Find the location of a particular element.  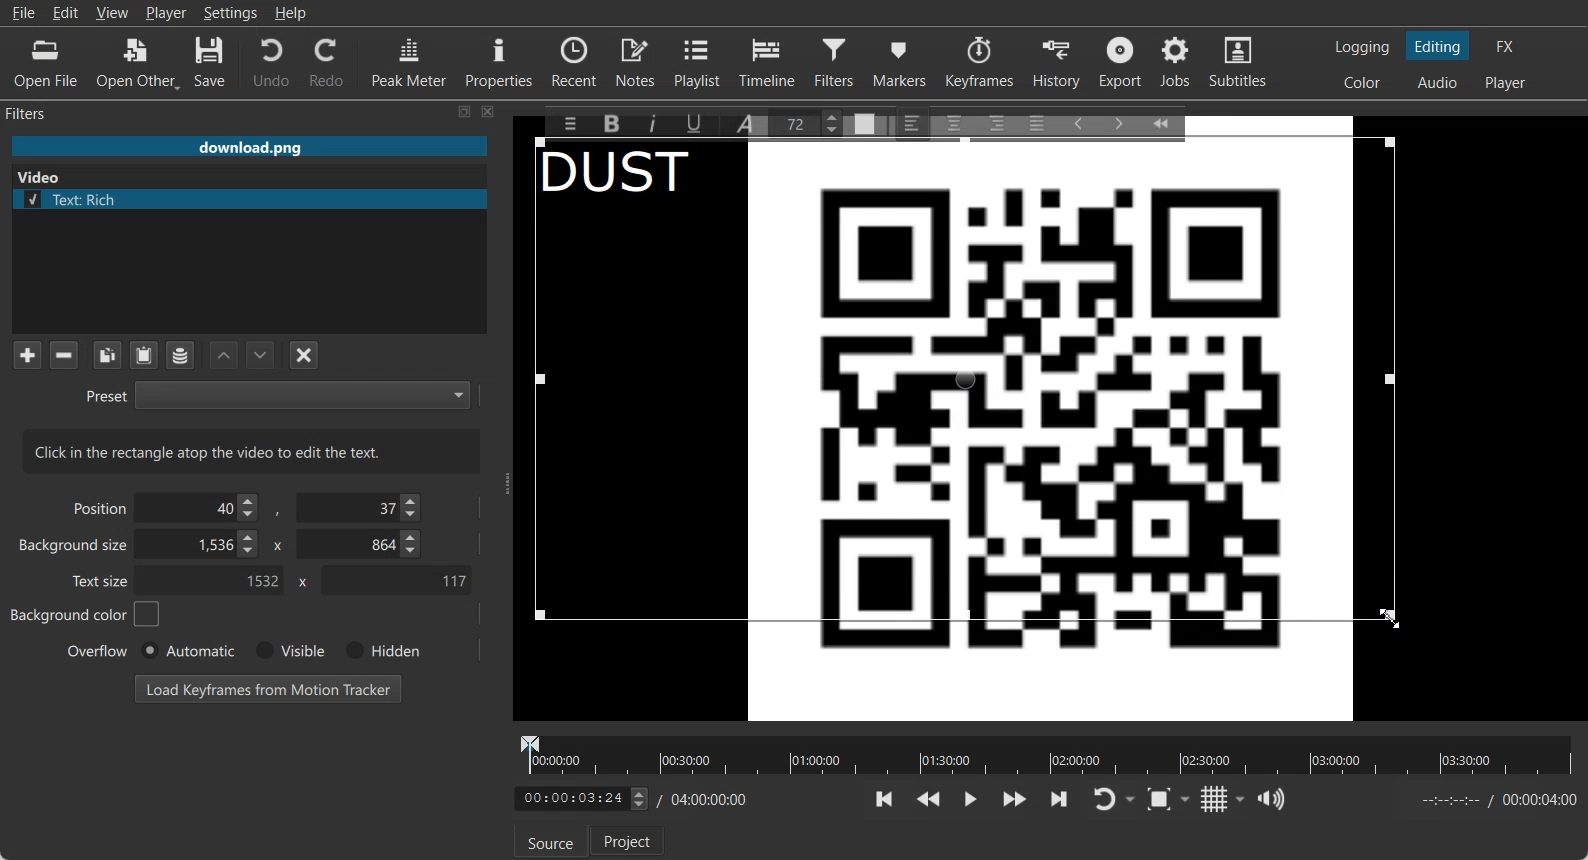

Switching to the Color layout is located at coordinates (1362, 83).